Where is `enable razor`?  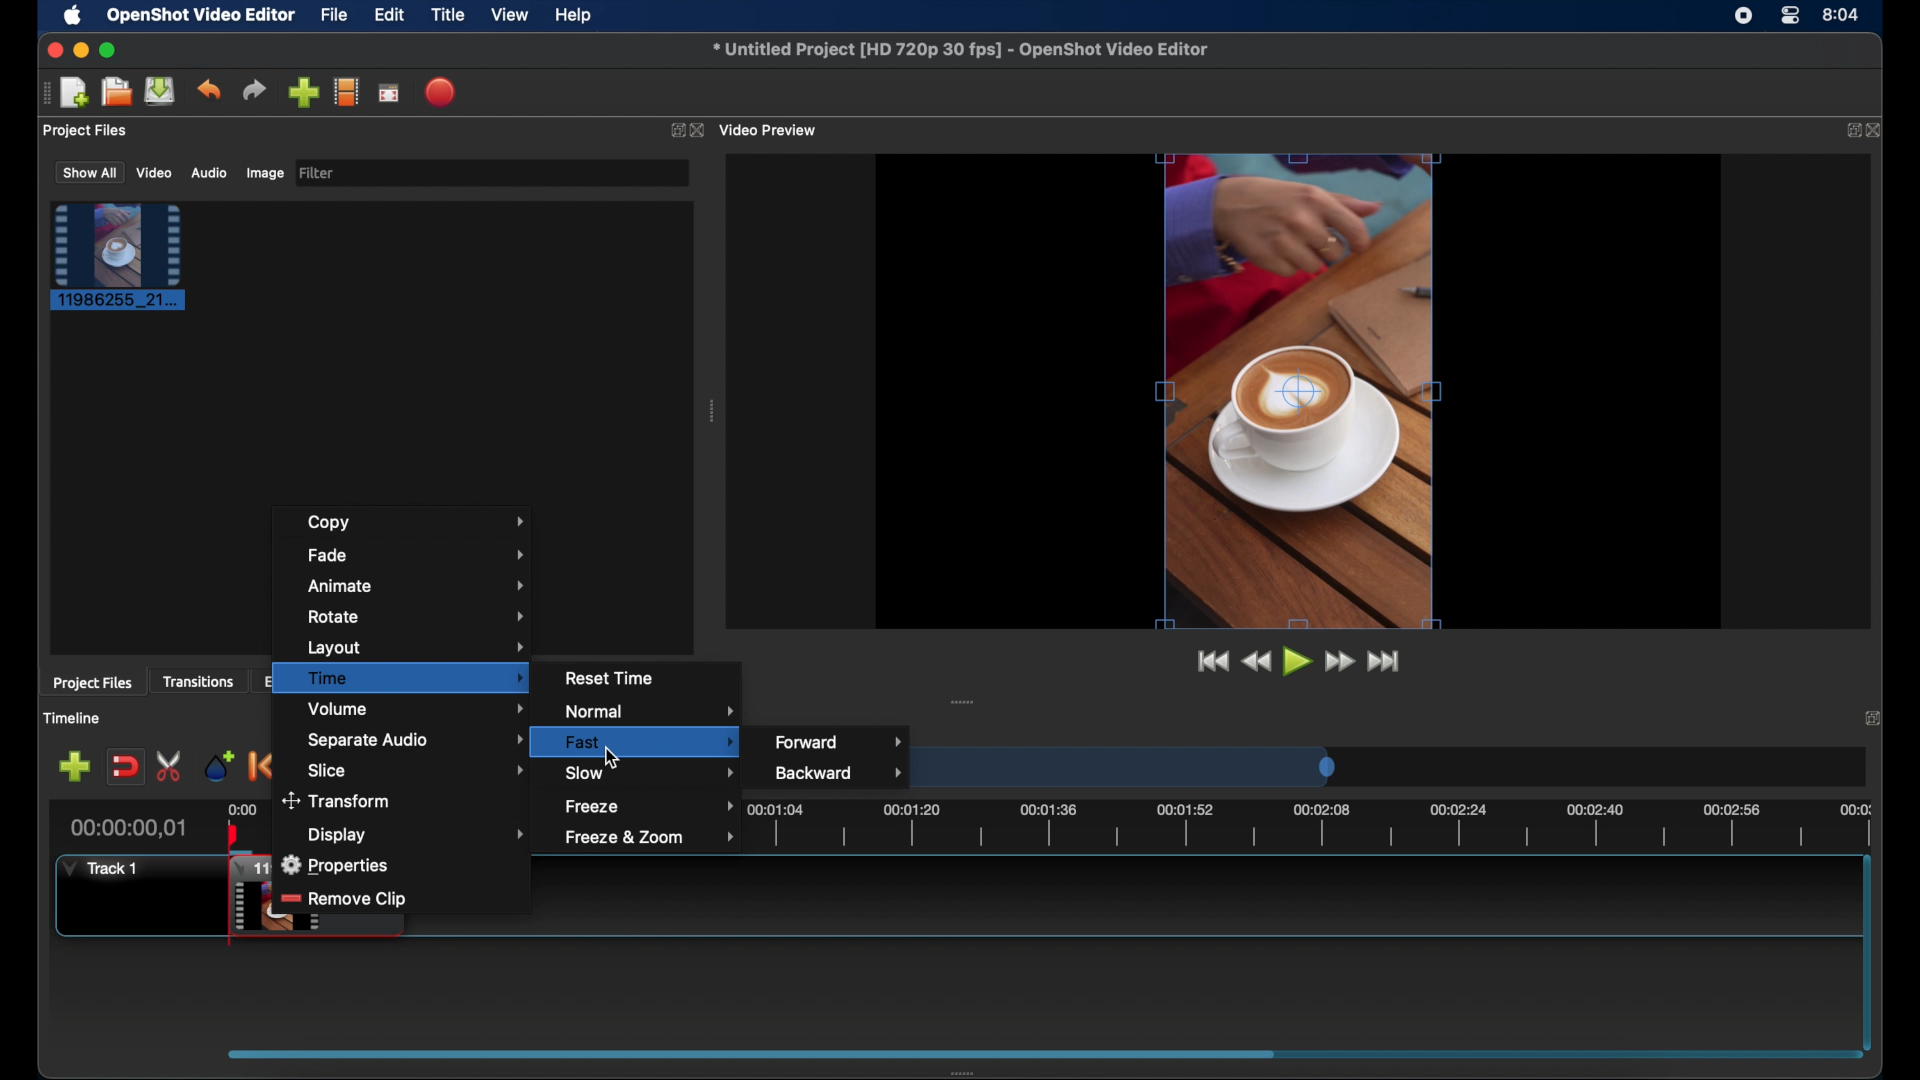
enable razor is located at coordinates (171, 766).